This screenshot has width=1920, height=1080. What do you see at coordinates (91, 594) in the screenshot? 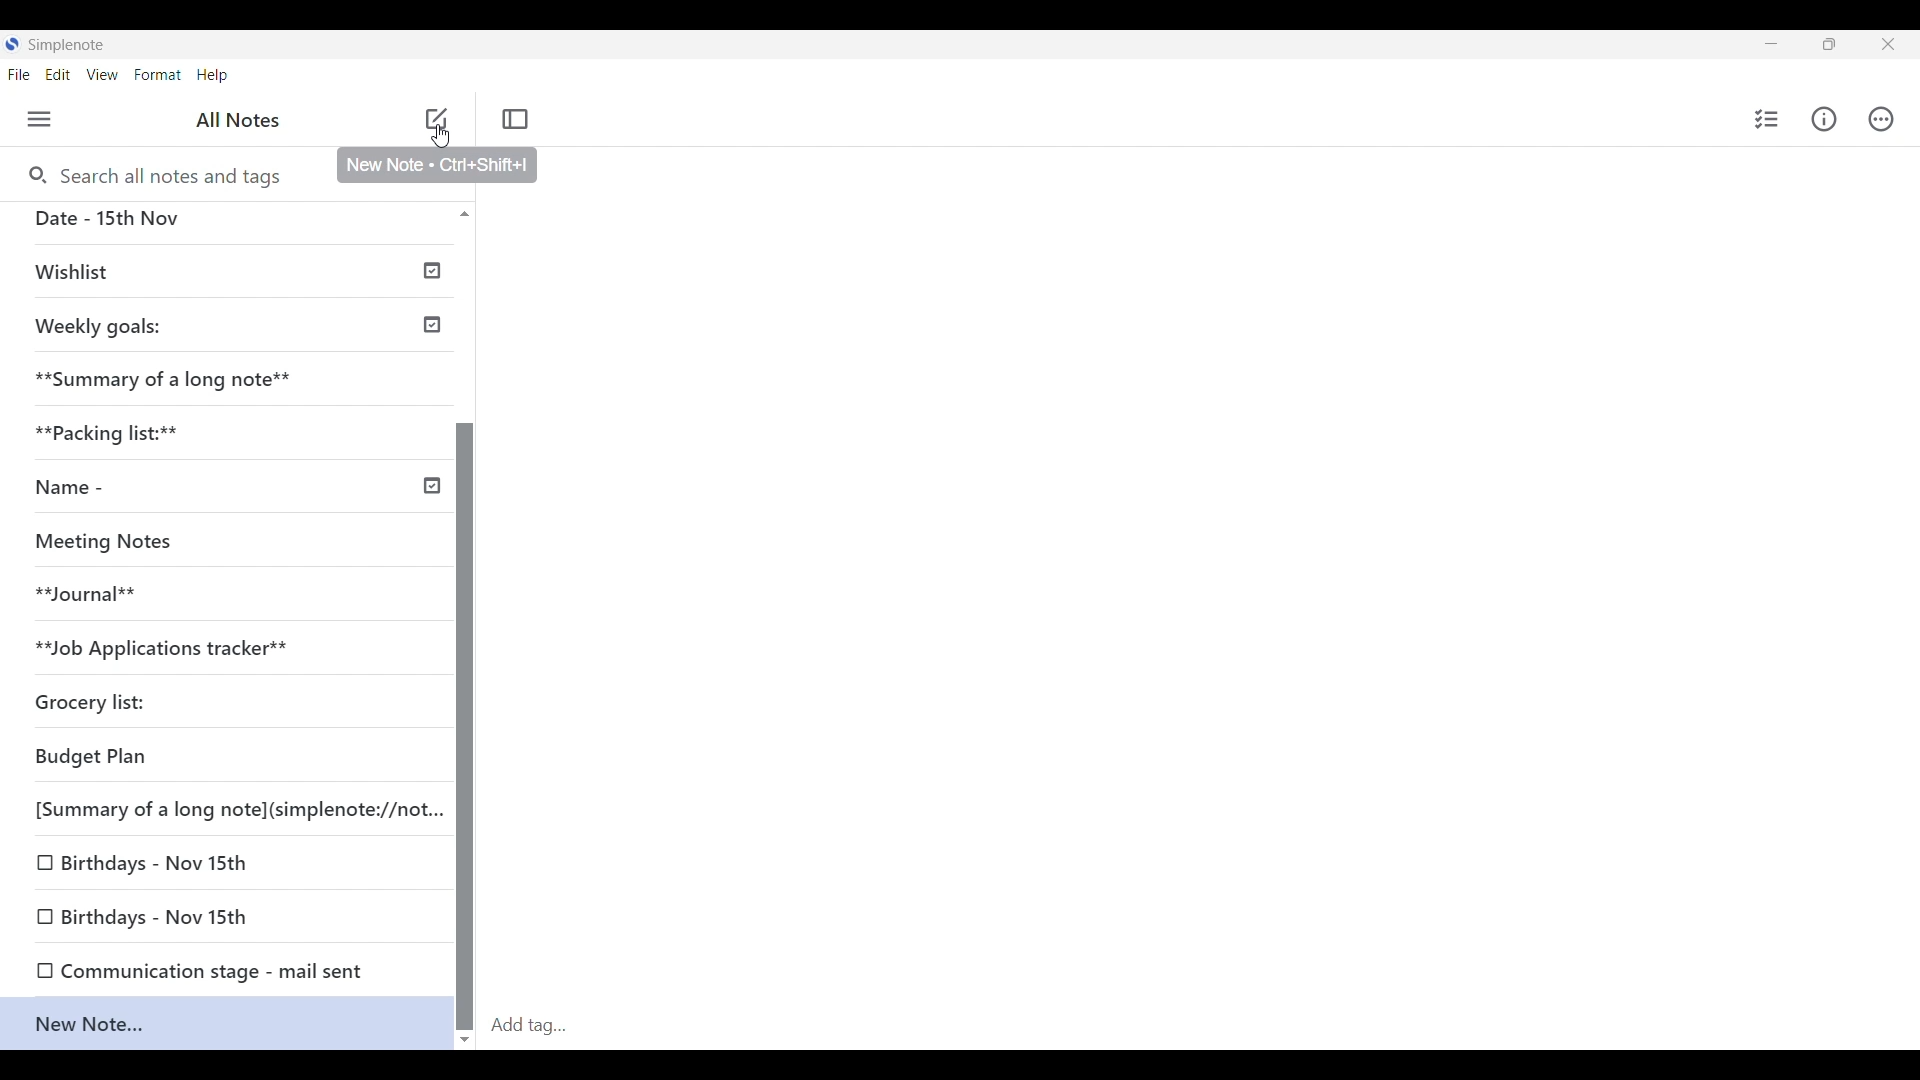
I see `**Journal**` at bounding box center [91, 594].